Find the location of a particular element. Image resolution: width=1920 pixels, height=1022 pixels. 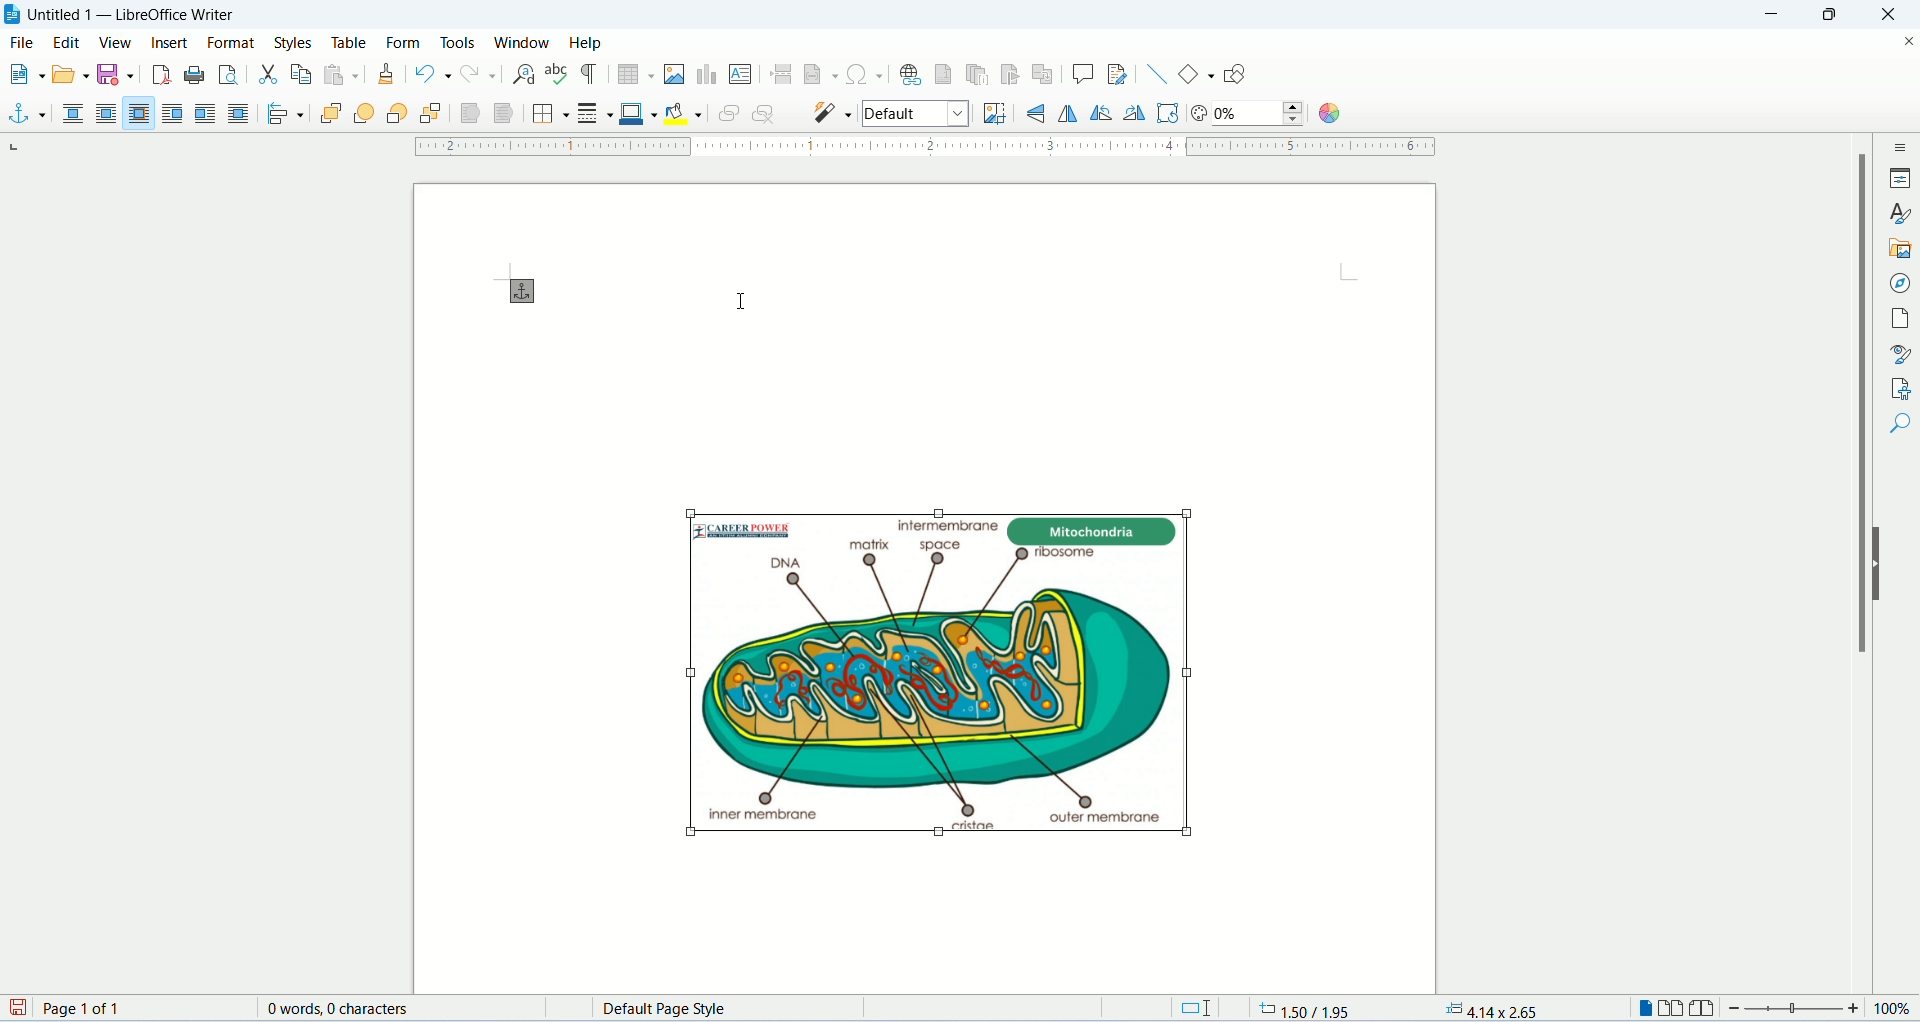

file is located at coordinates (24, 41).